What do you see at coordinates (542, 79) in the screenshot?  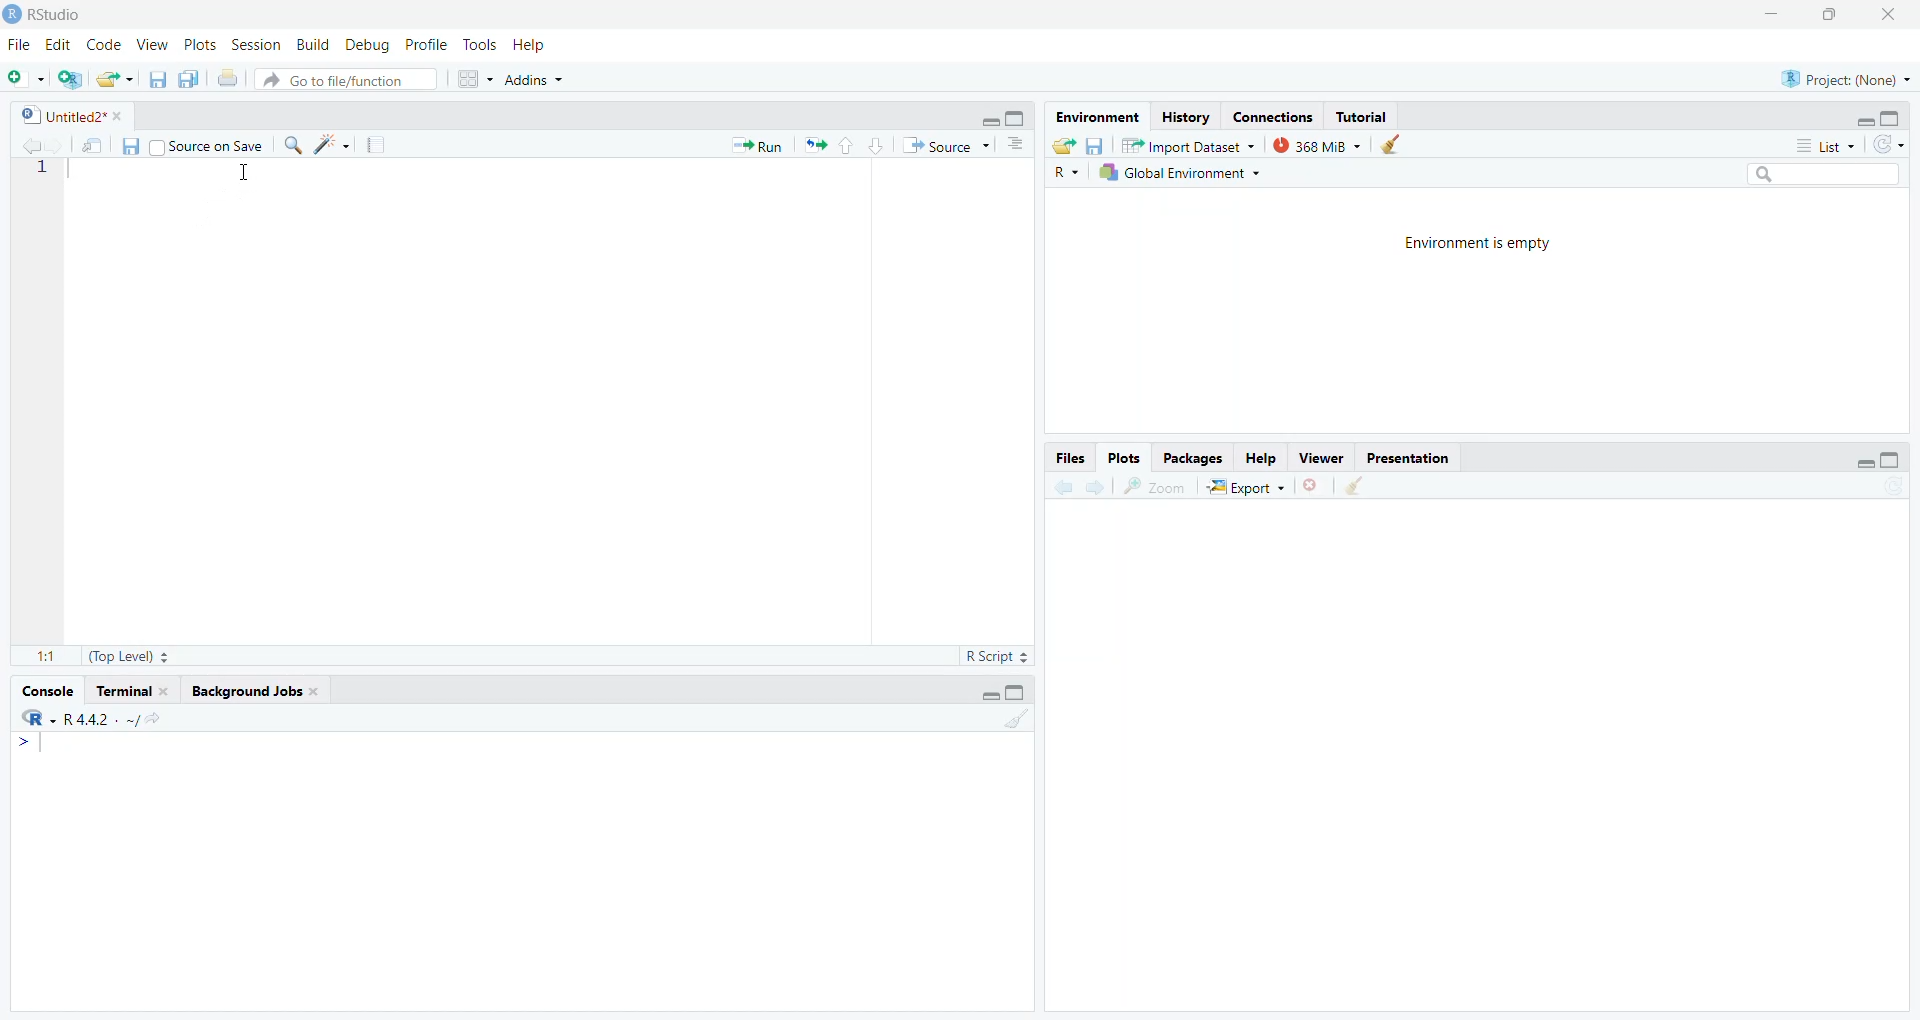 I see `+ Addins ~` at bounding box center [542, 79].